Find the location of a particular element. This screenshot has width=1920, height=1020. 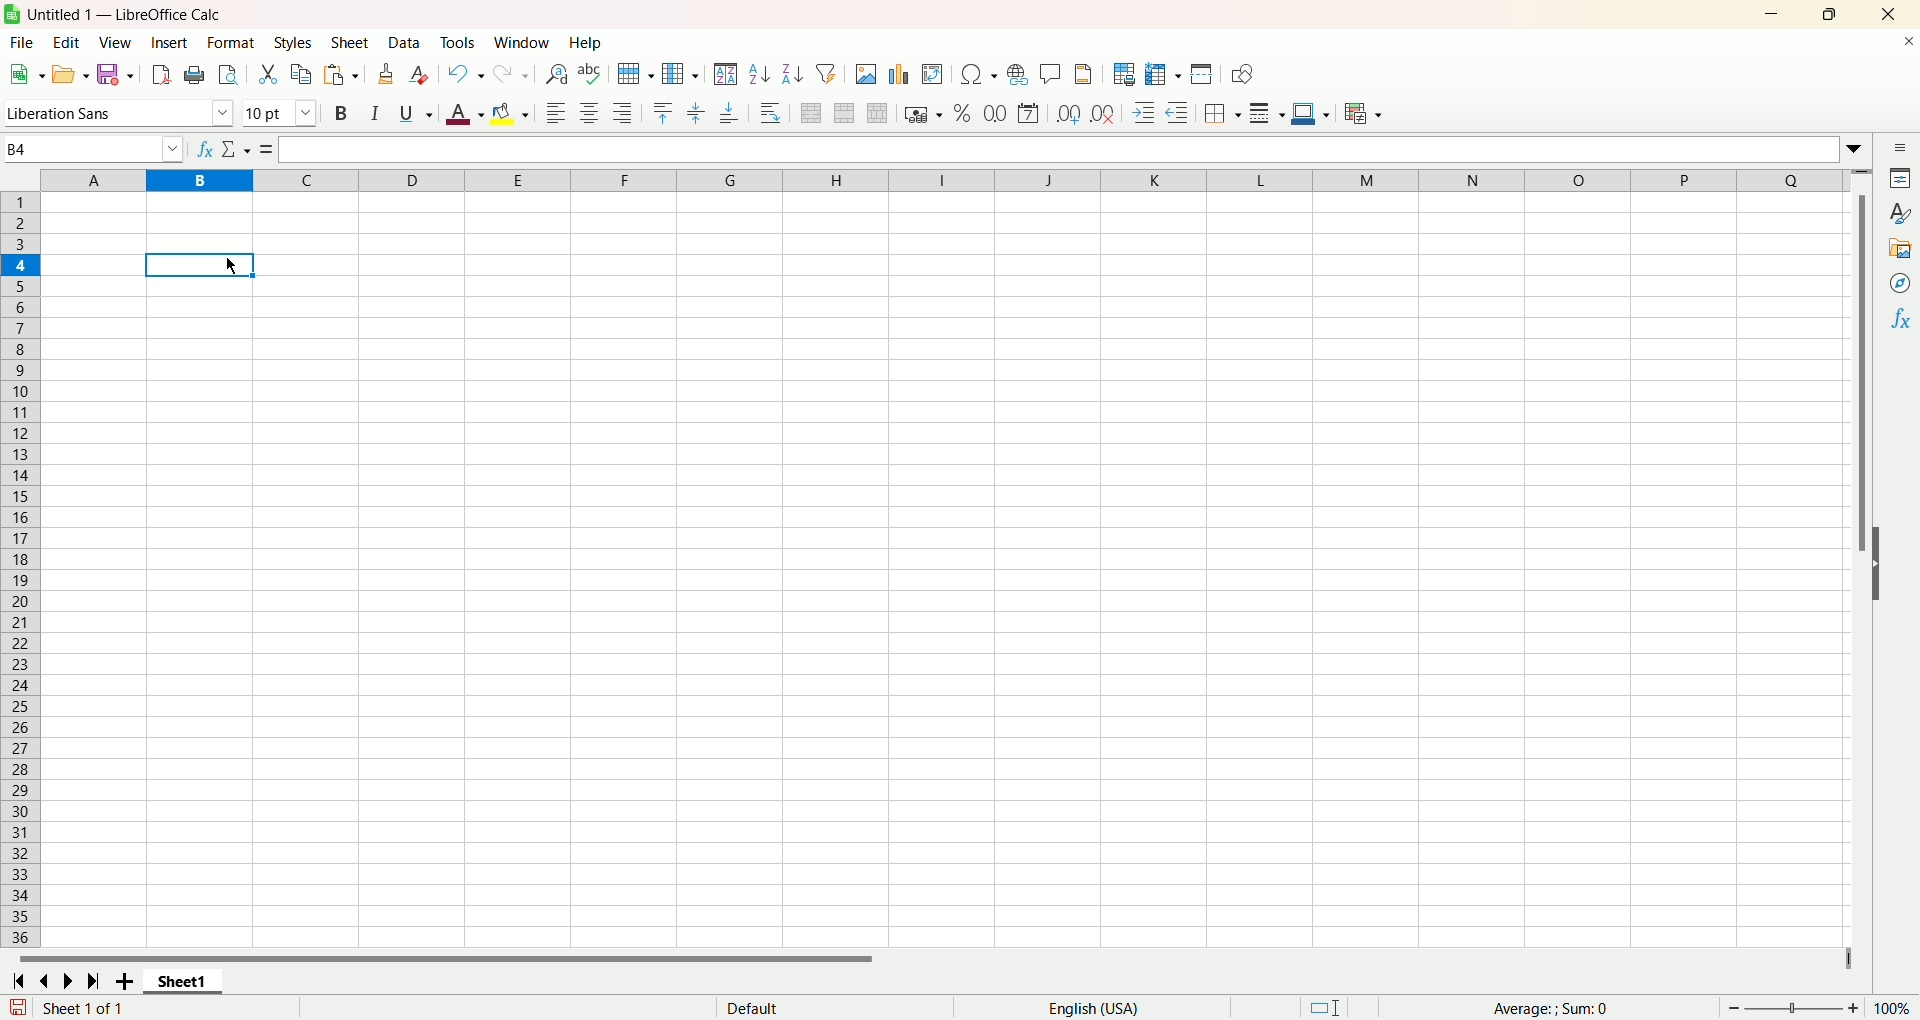

increase indent is located at coordinates (1147, 114).